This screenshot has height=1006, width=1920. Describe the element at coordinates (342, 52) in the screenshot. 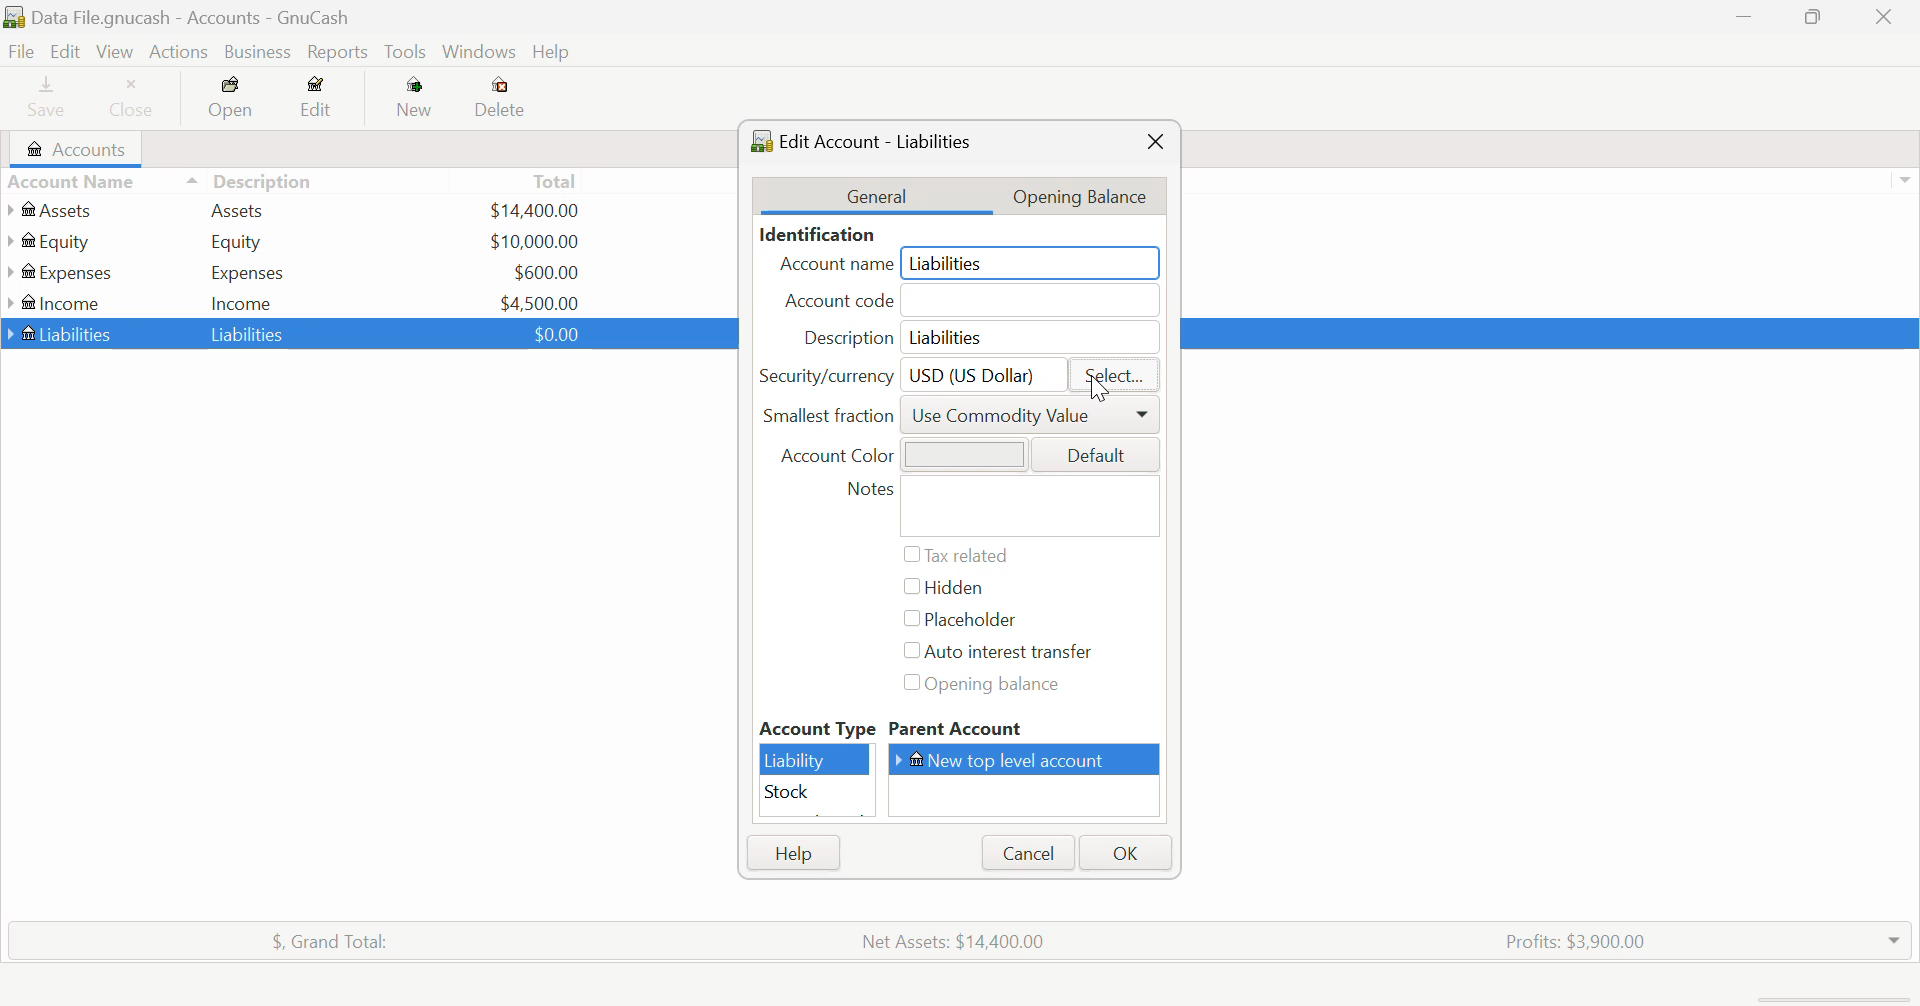

I see `Reports` at that location.